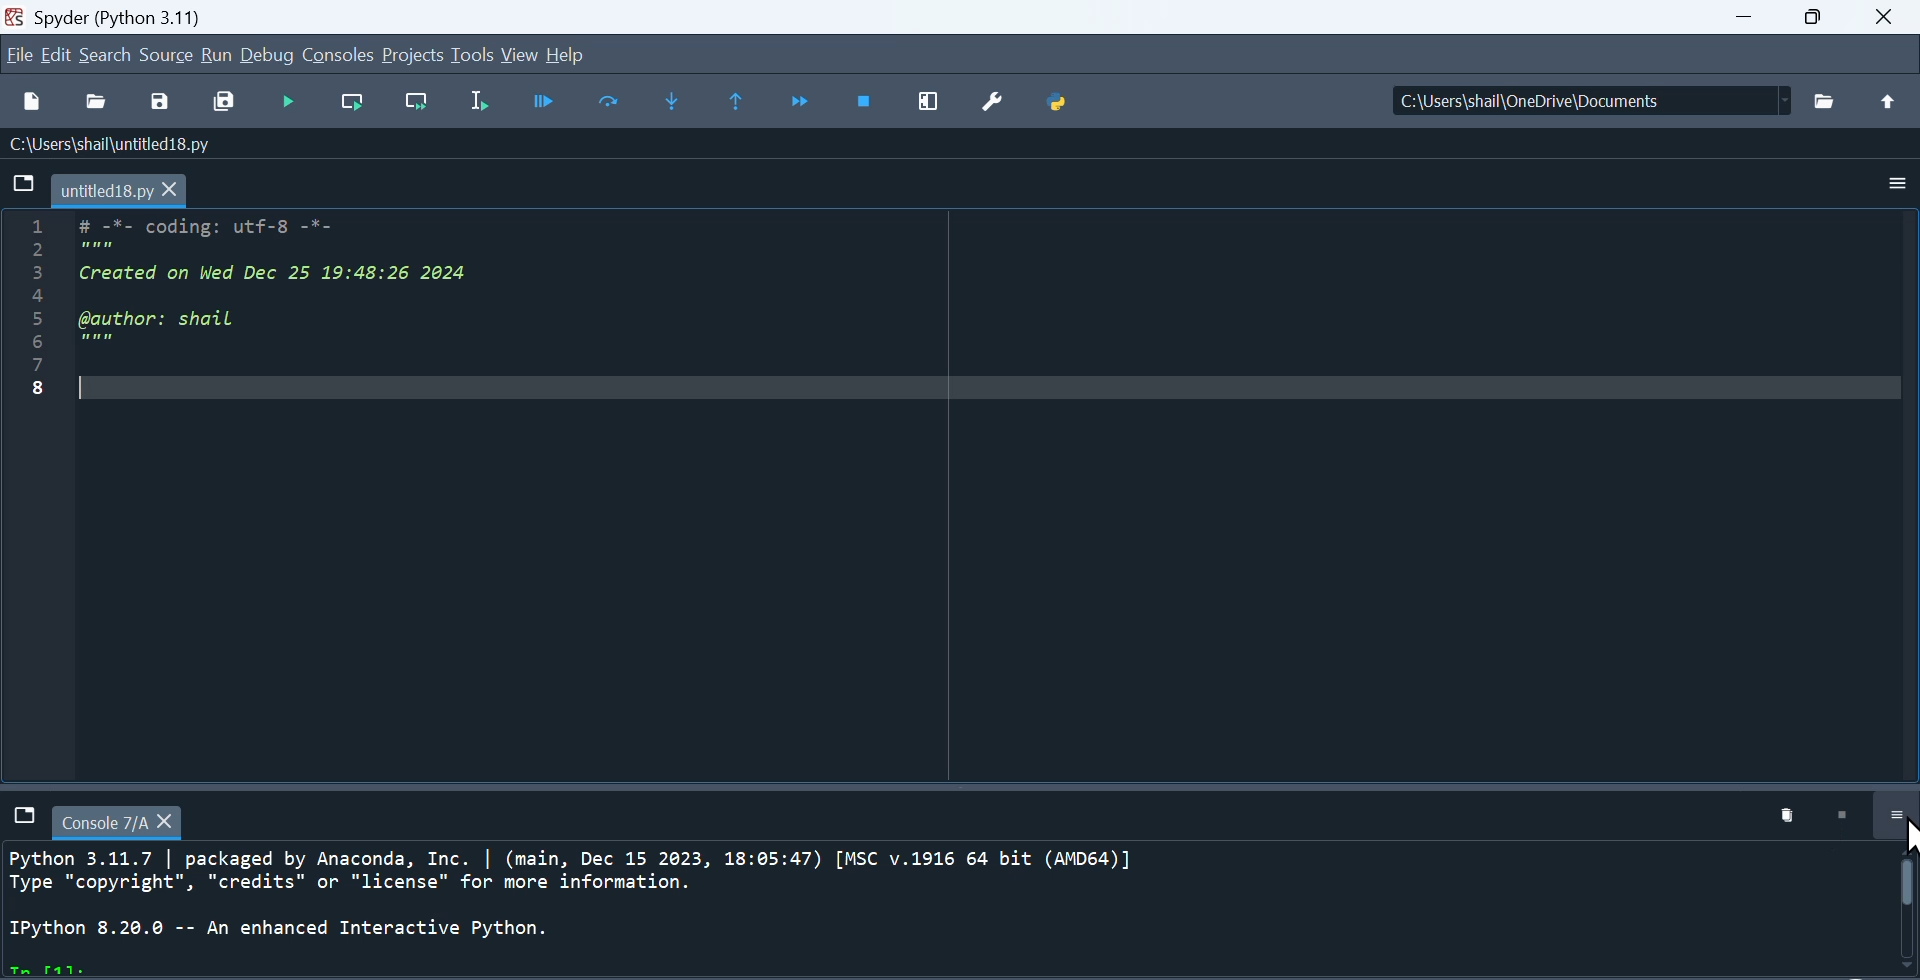 This screenshot has width=1920, height=980. Describe the element at coordinates (1793, 817) in the screenshot. I see `delete kernel` at that location.